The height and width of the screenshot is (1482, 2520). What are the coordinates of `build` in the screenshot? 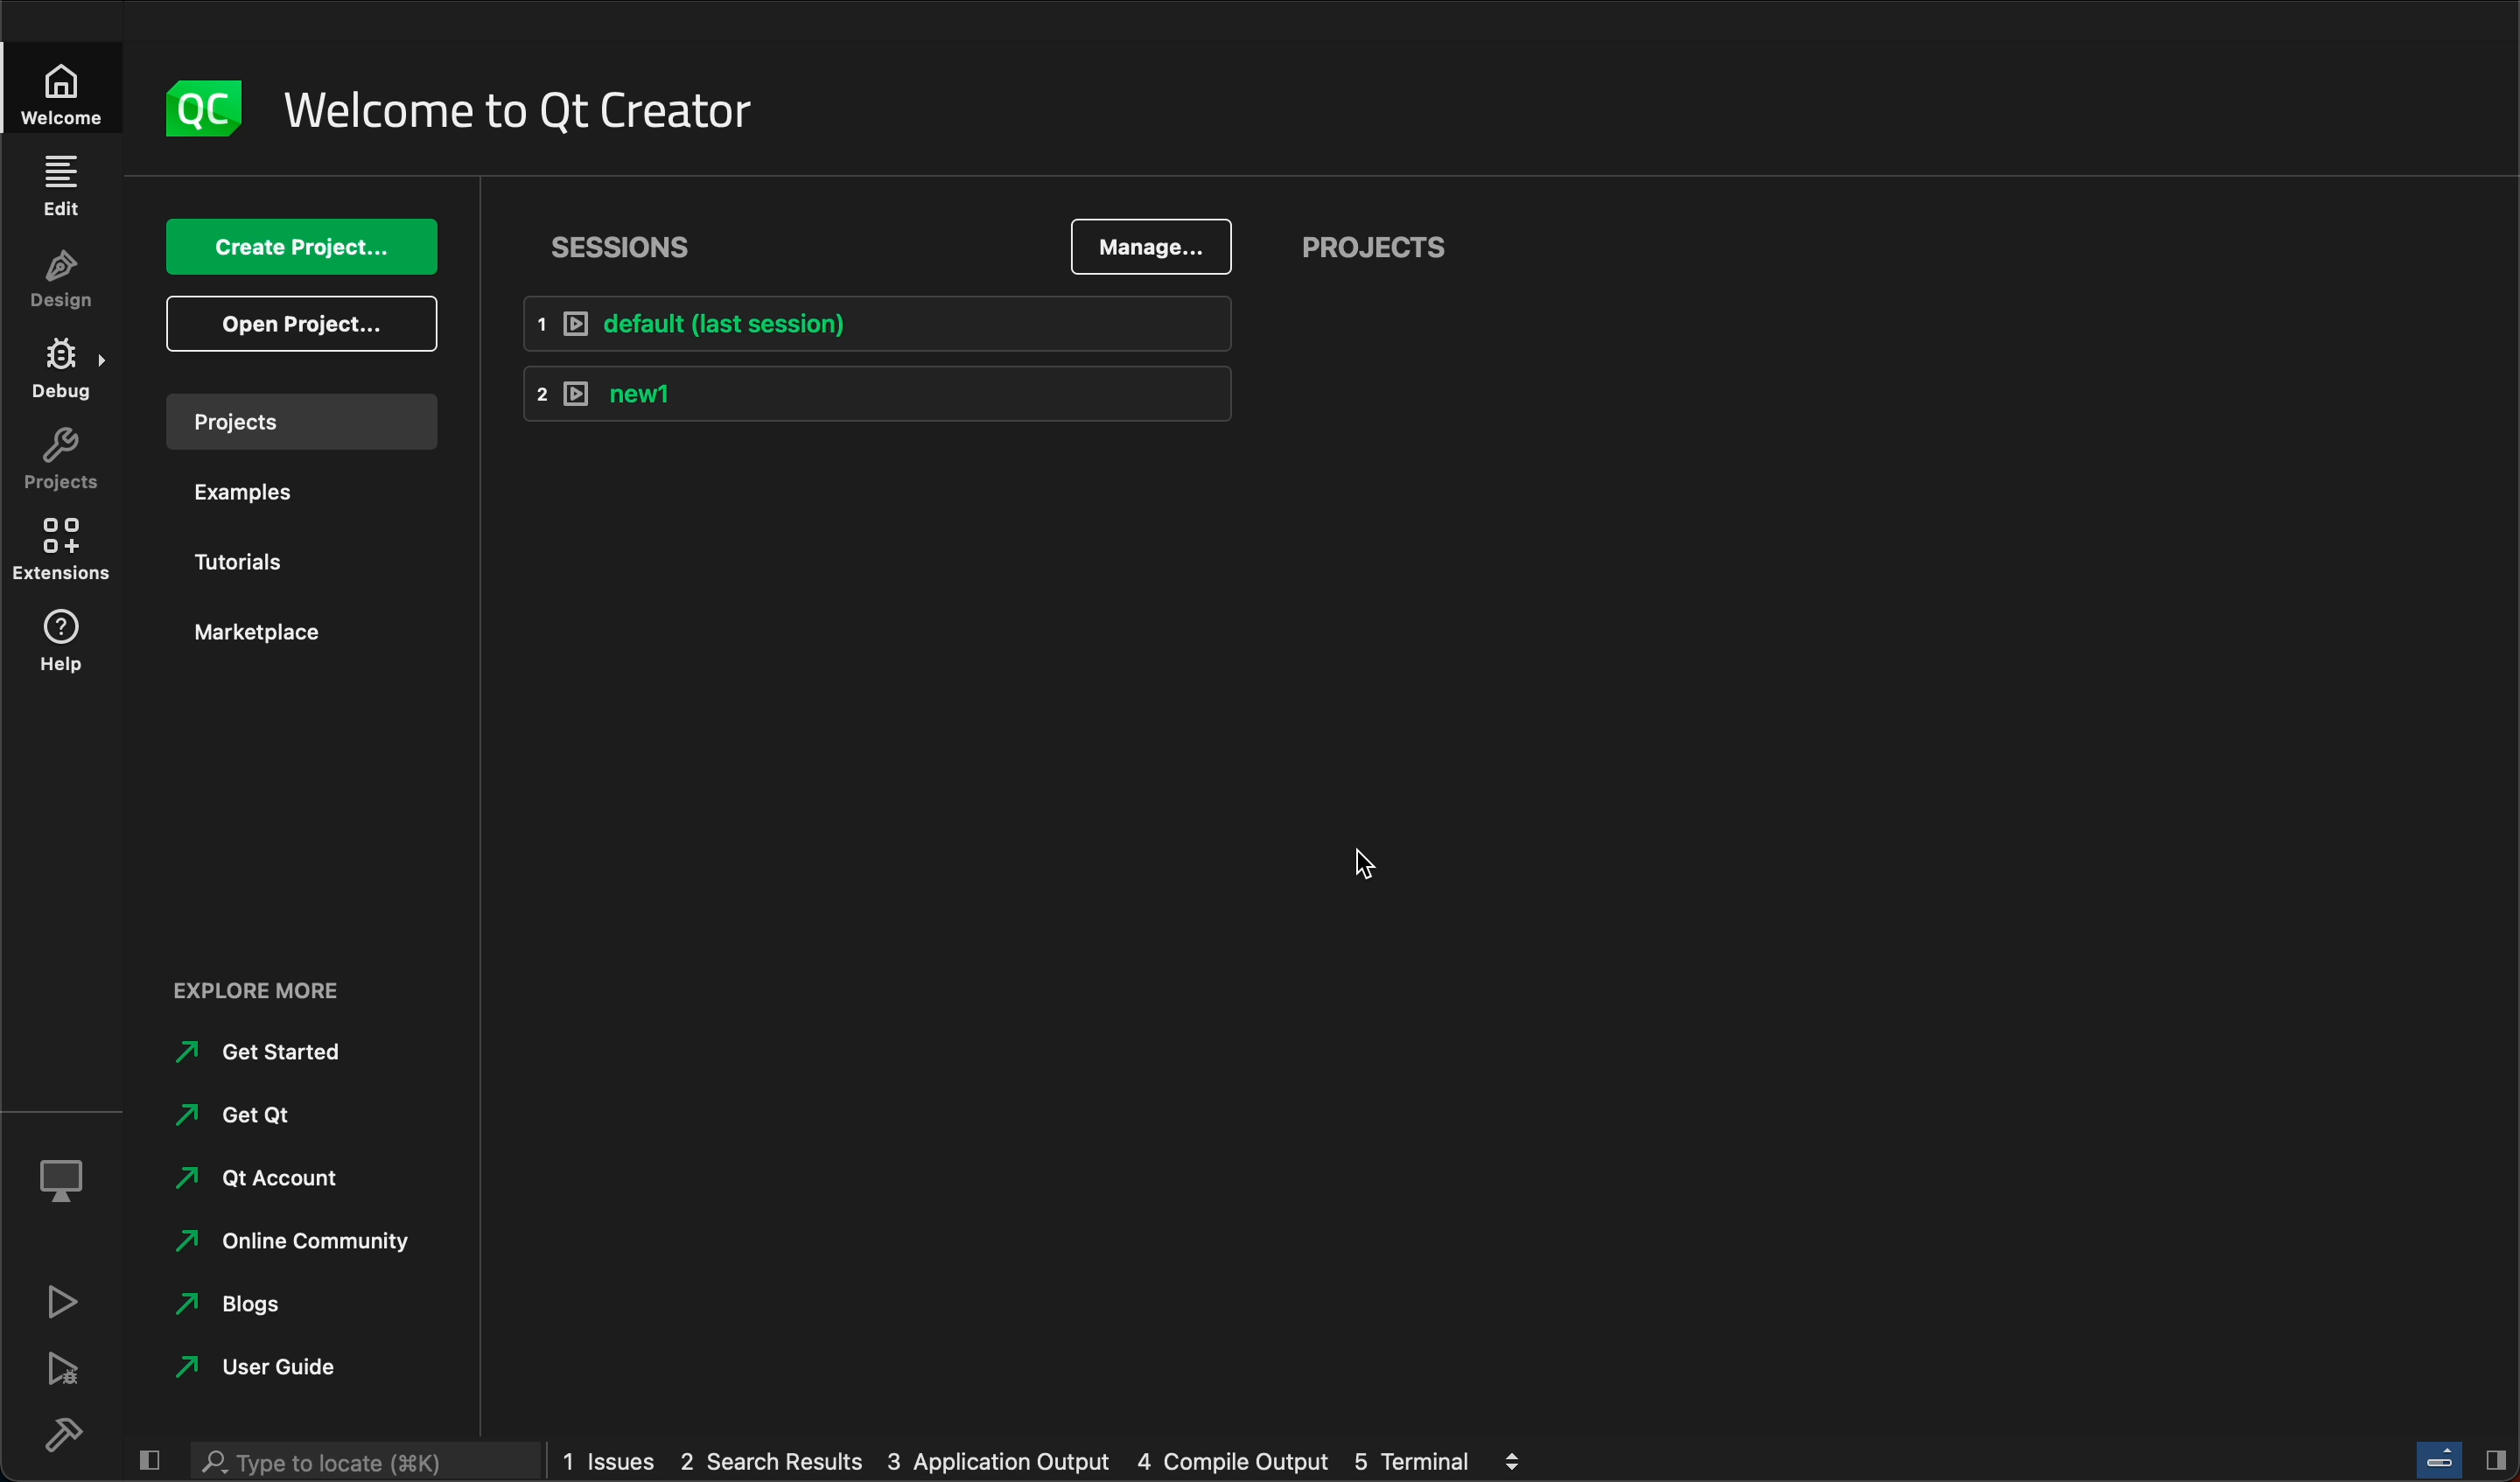 It's located at (65, 1442).